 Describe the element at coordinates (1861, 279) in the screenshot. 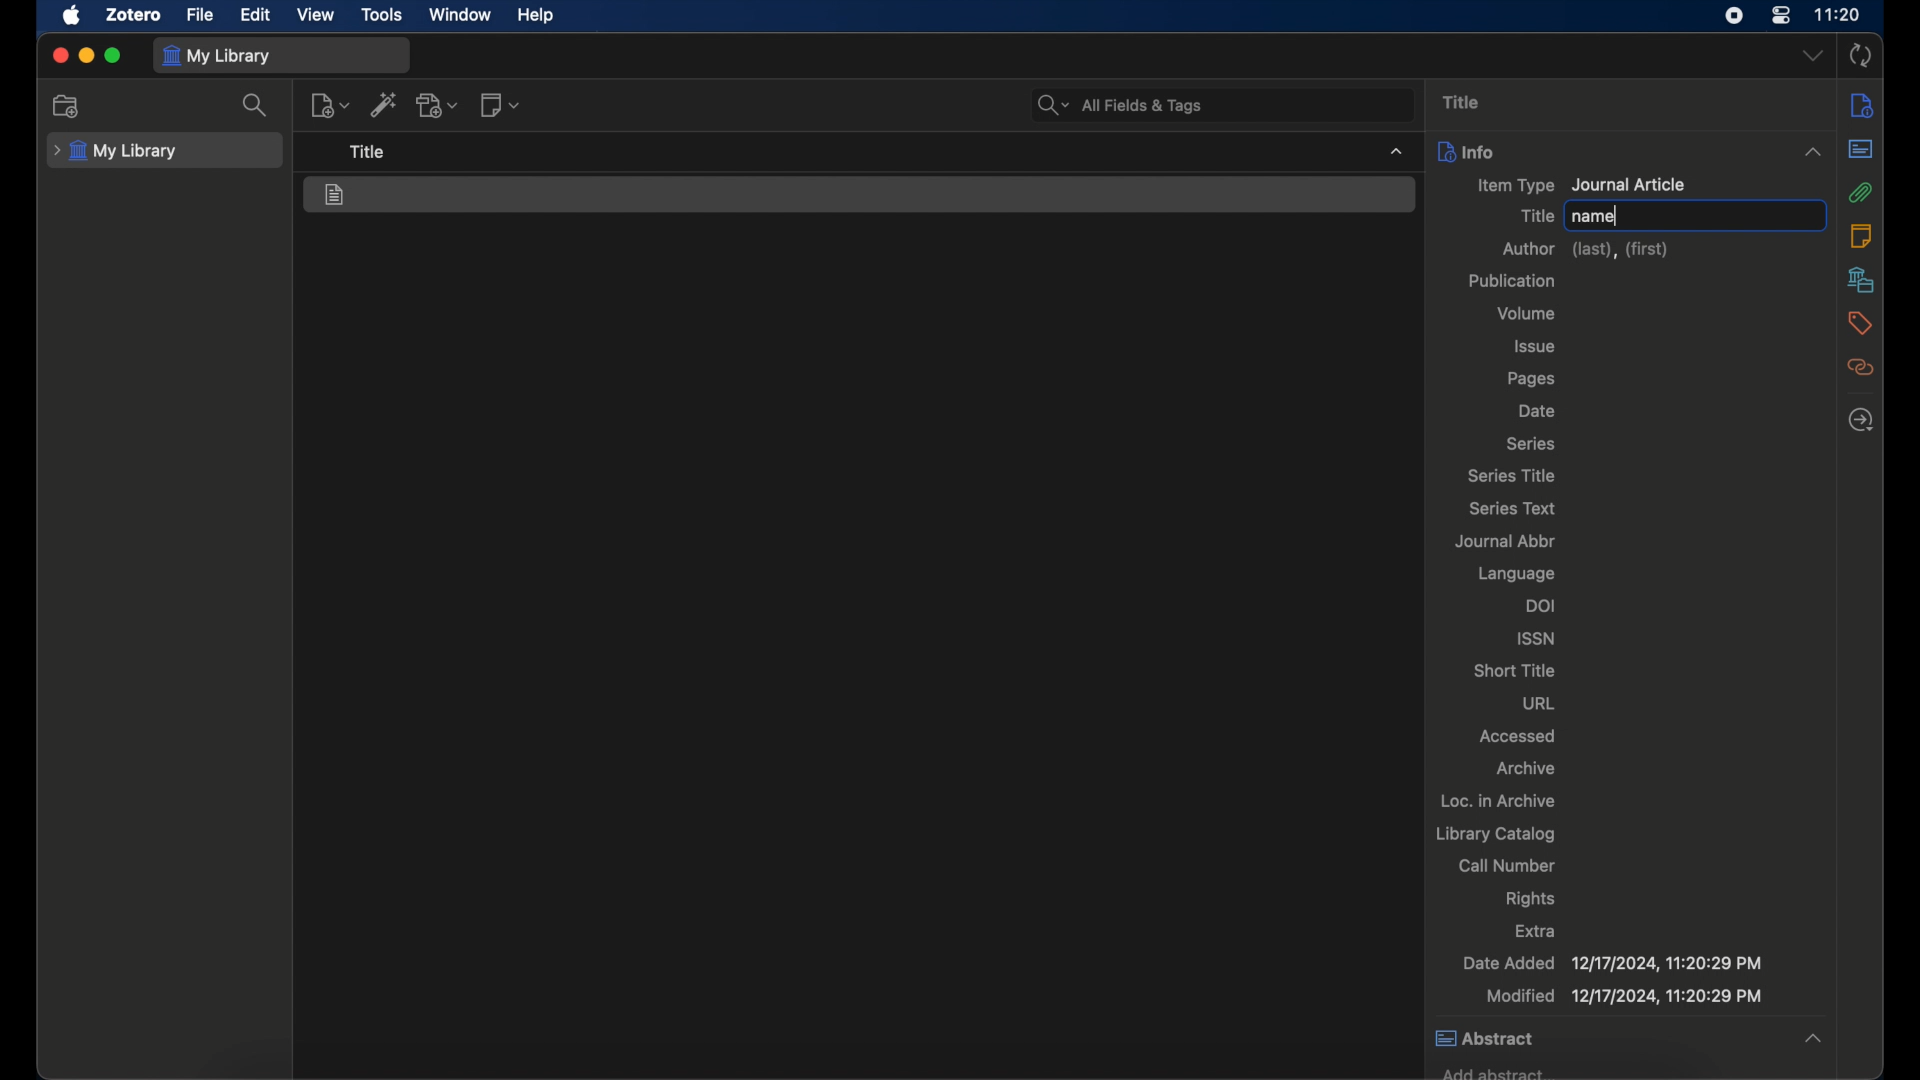

I see `libraries` at that location.